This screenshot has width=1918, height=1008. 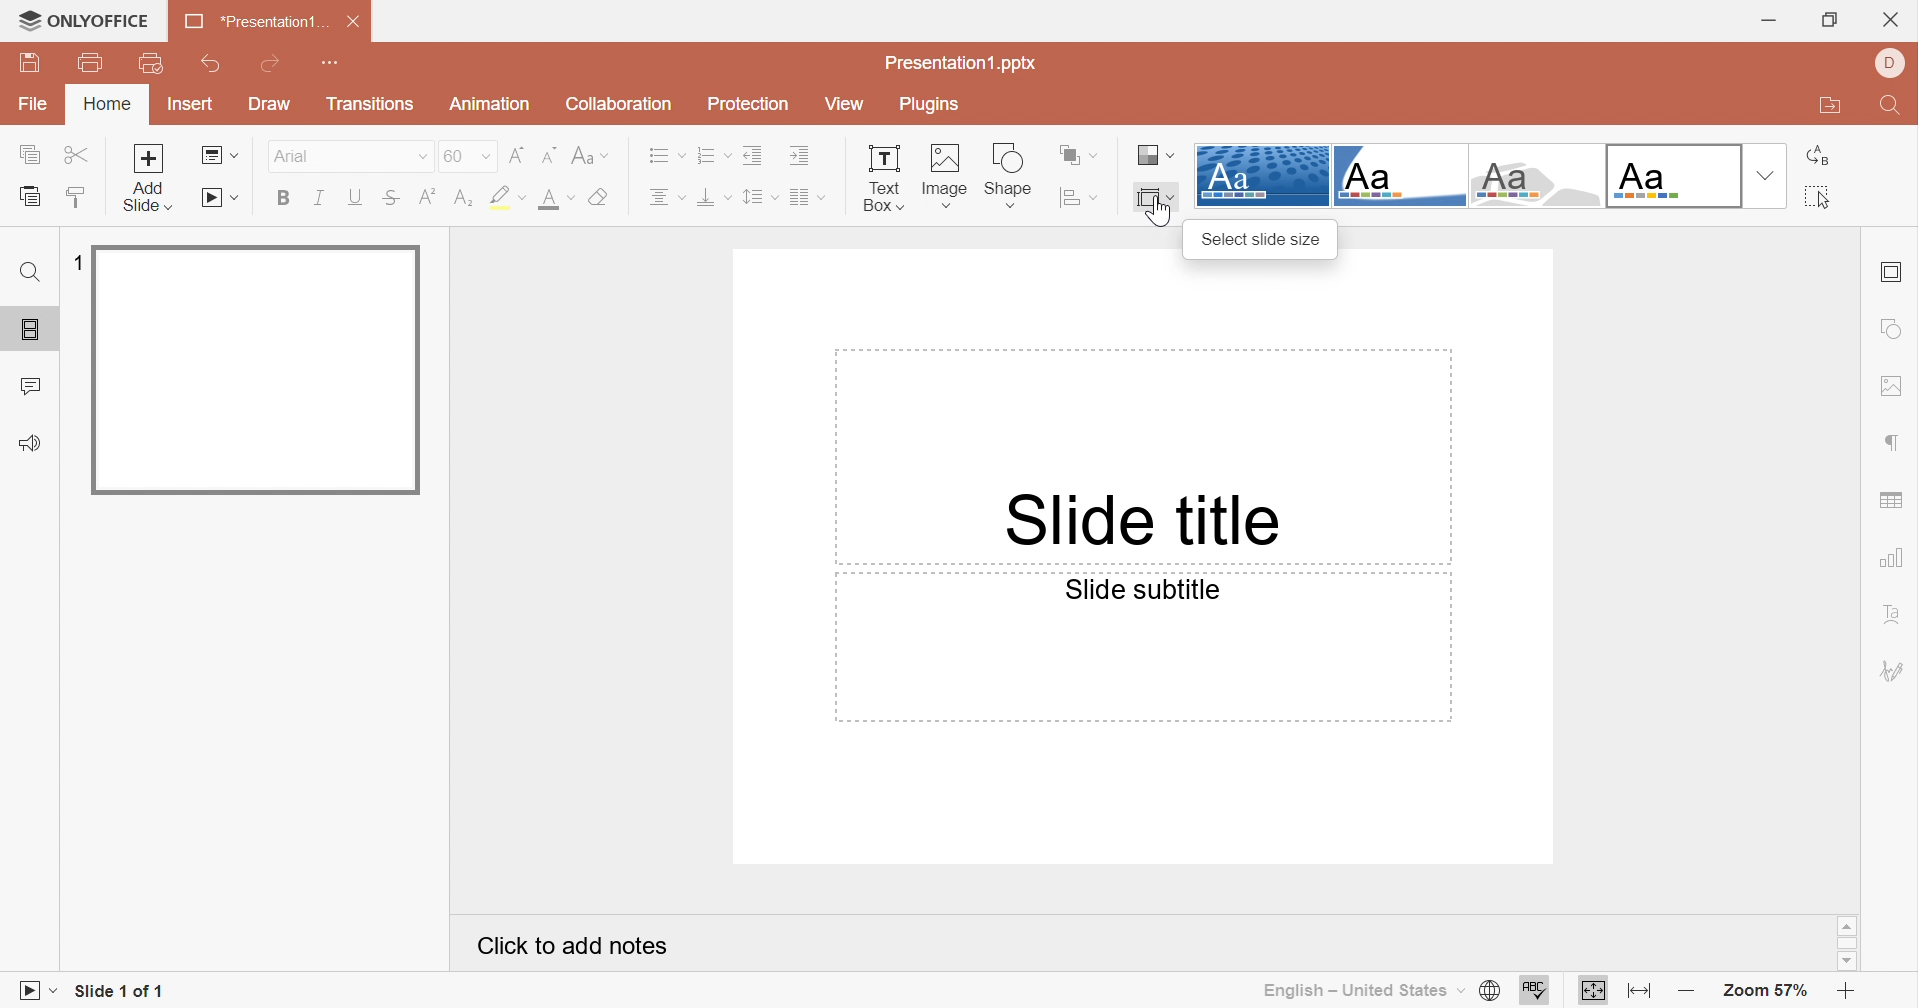 I want to click on Font, so click(x=345, y=153).